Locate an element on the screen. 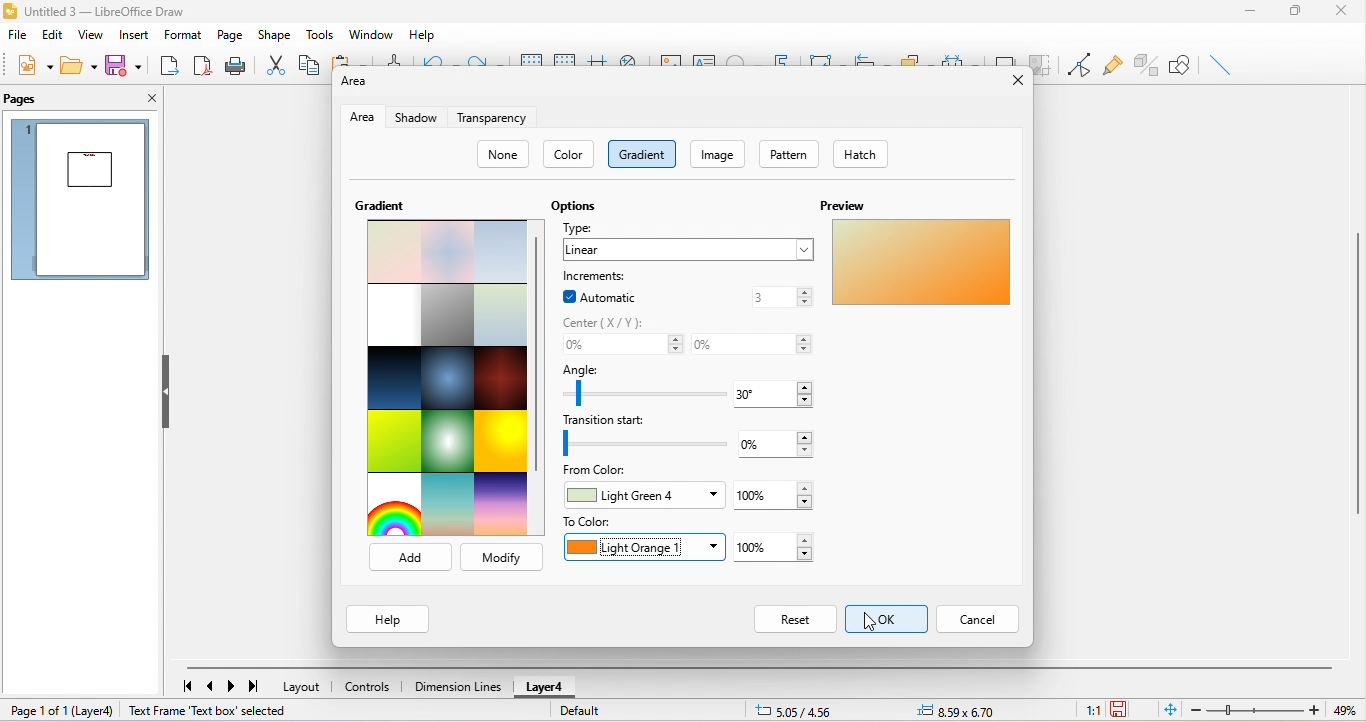 This screenshot has width=1366, height=722. pattern is located at coordinates (794, 155).